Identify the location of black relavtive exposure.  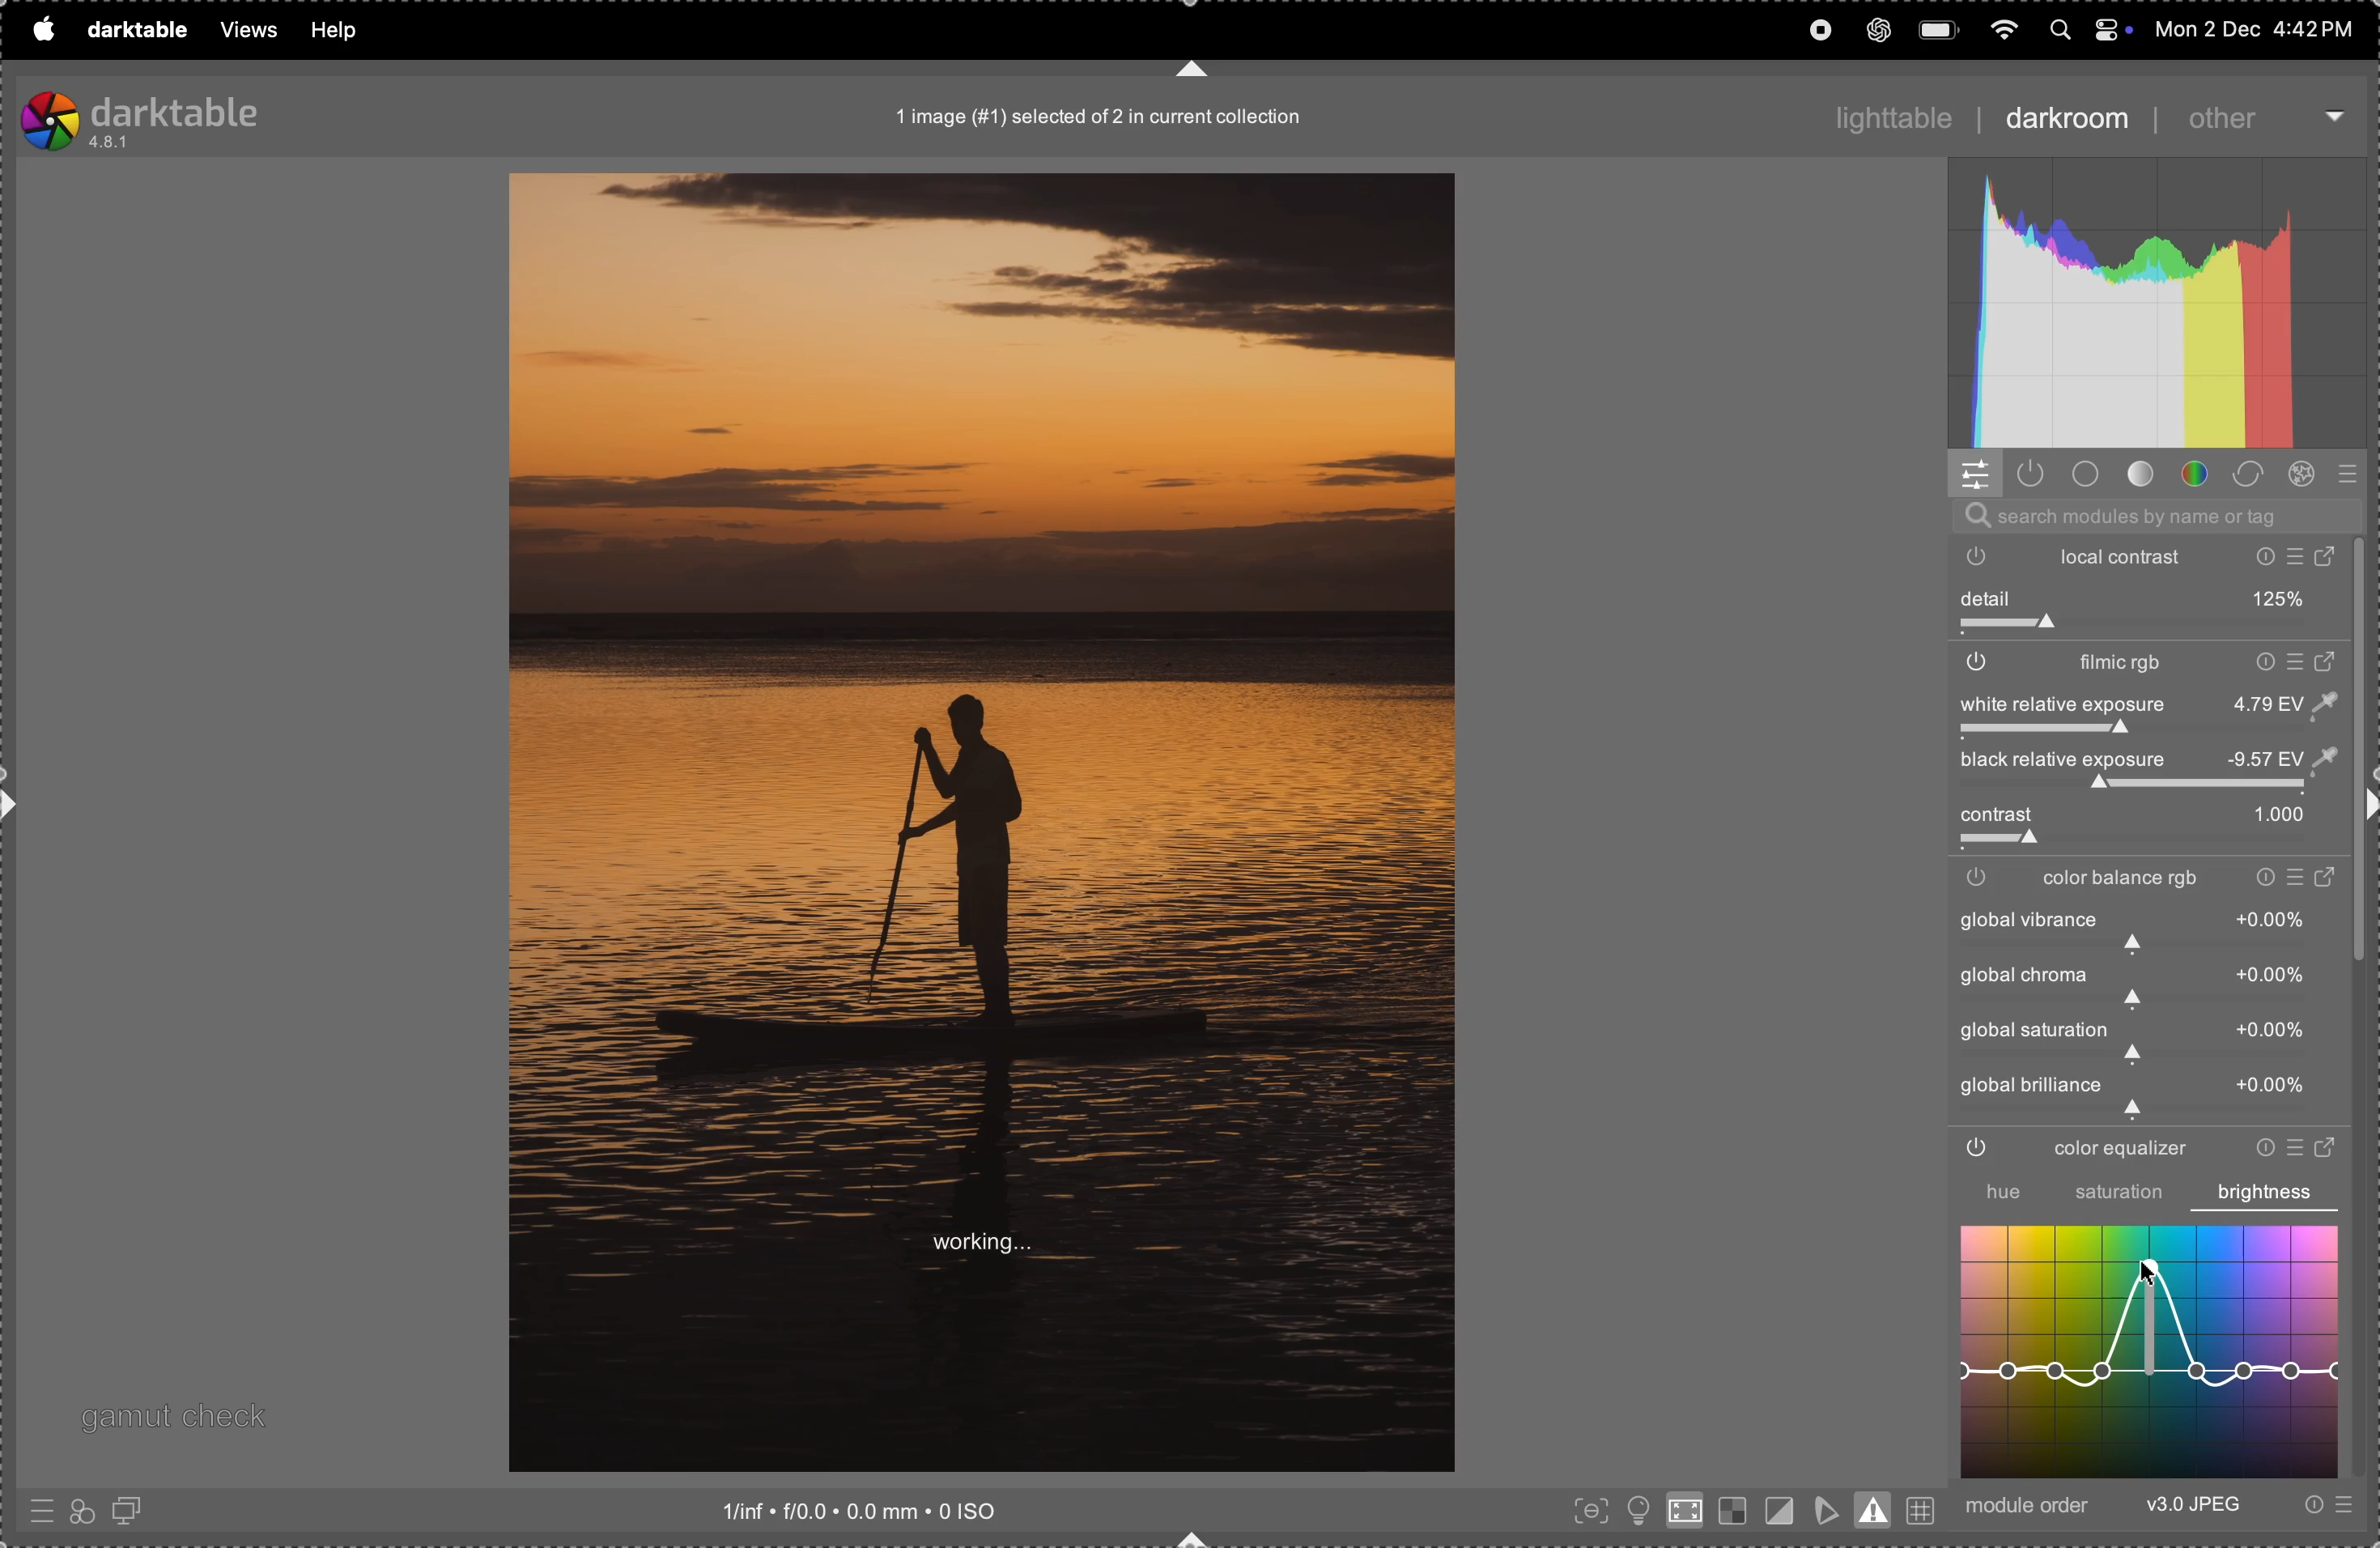
(2160, 760).